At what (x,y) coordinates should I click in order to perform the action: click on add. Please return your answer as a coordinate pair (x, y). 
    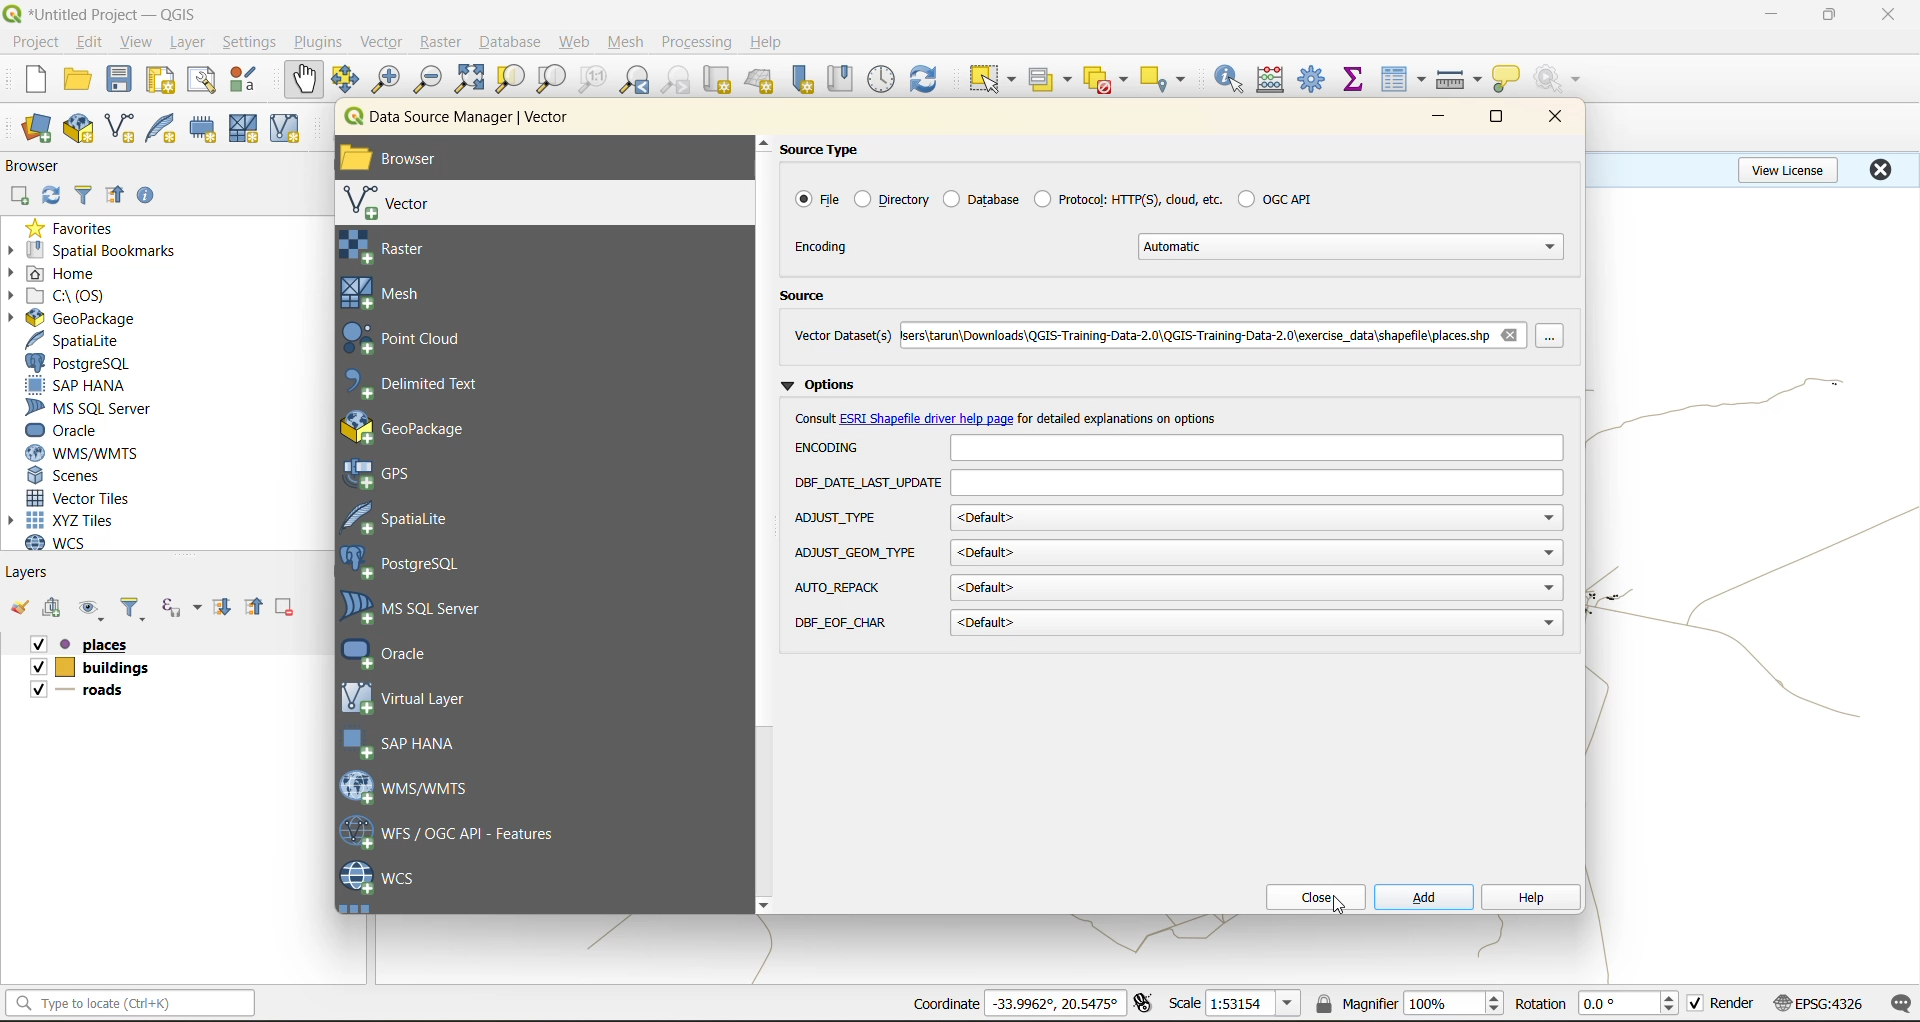
    Looking at the image, I should click on (55, 609).